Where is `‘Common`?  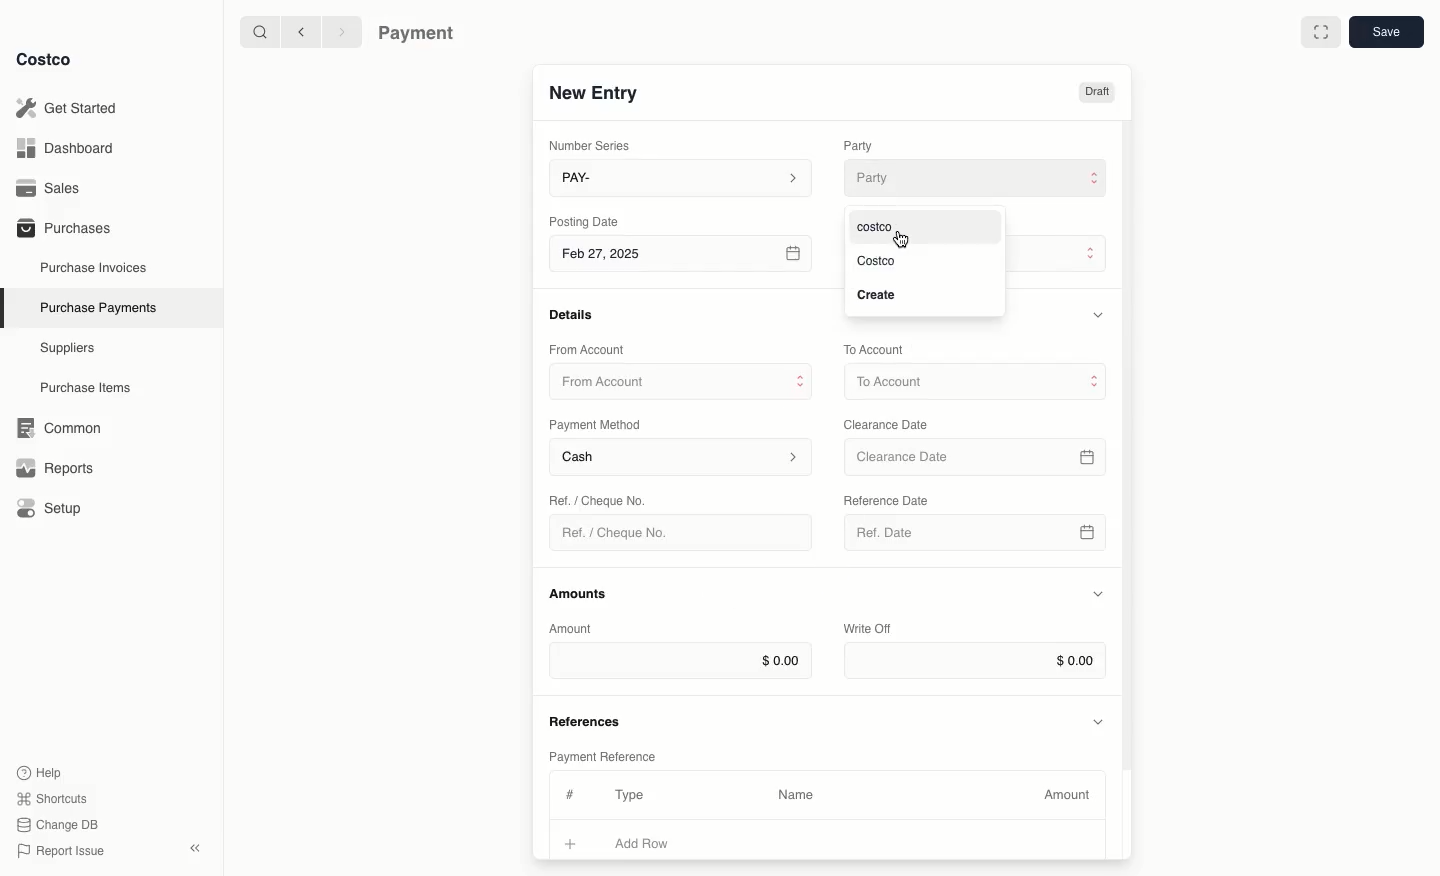 ‘Common is located at coordinates (63, 425).